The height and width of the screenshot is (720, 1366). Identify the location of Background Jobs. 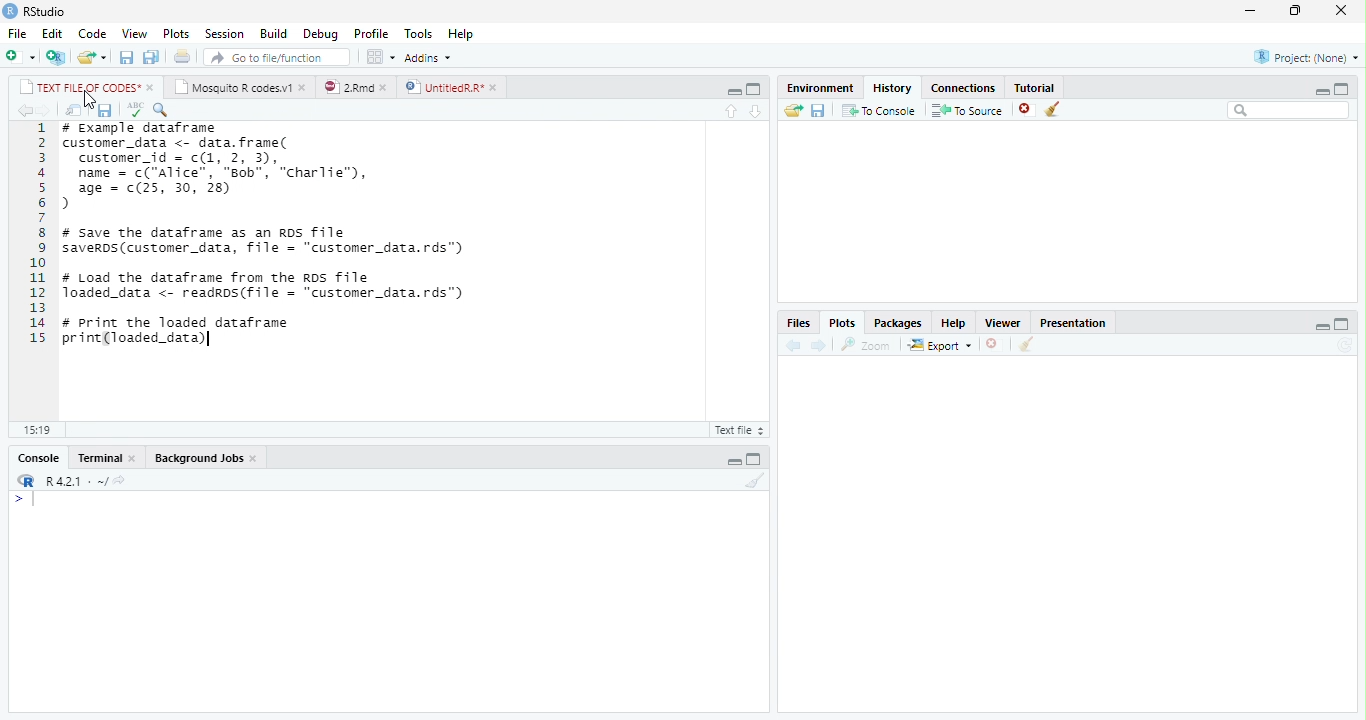
(198, 458).